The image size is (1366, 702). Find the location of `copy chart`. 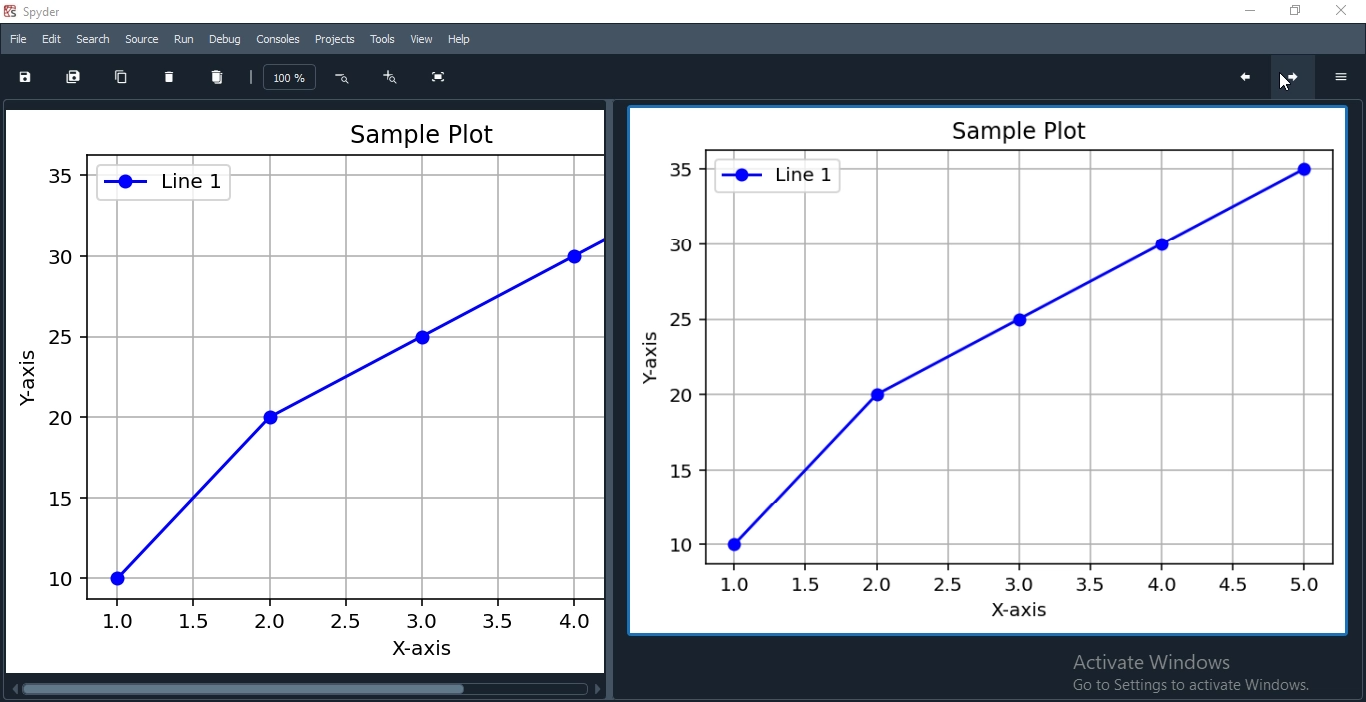

copy chart is located at coordinates (121, 76).